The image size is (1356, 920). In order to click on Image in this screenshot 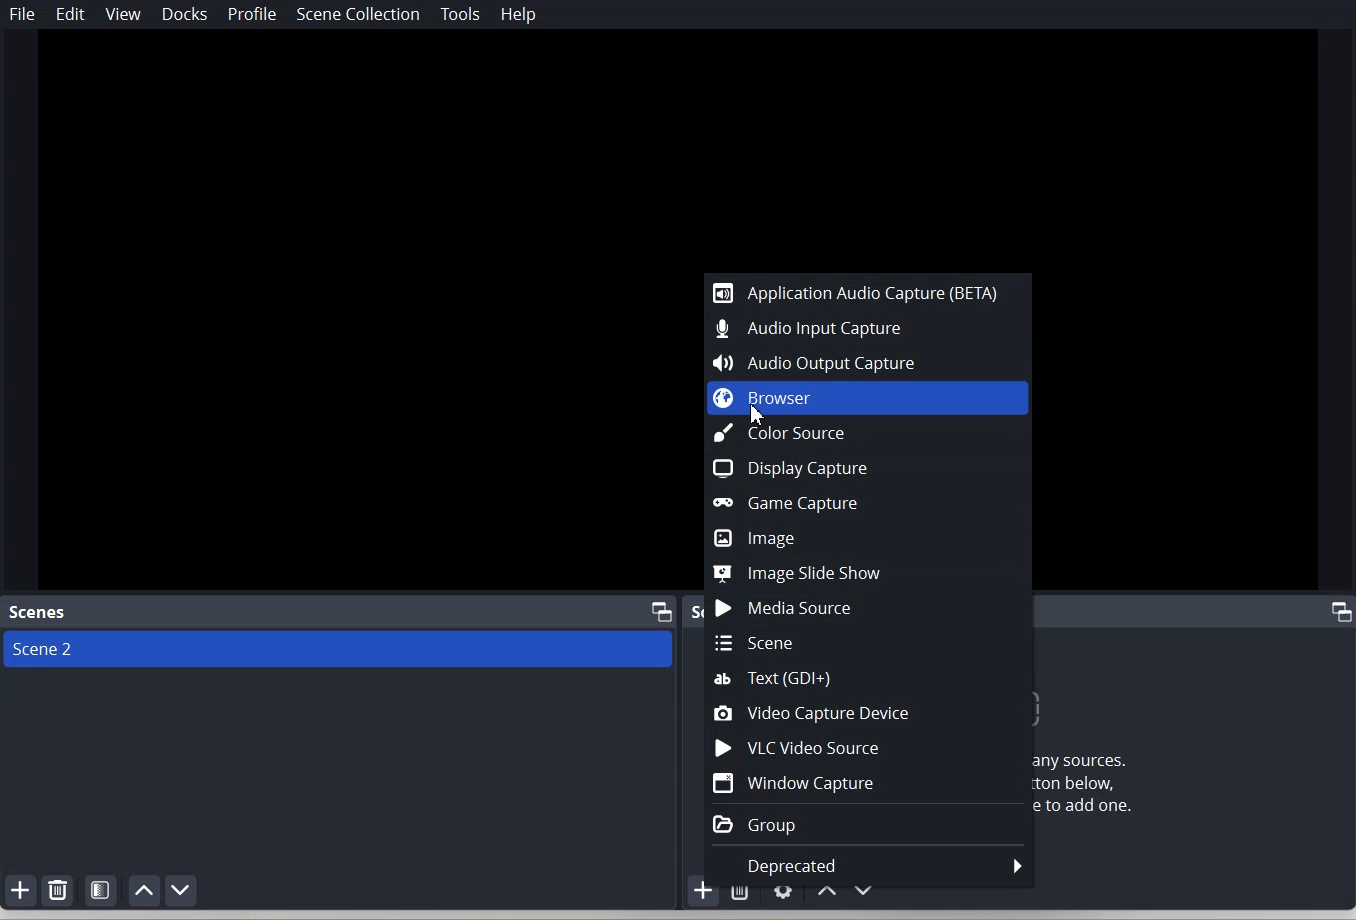, I will do `click(868, 537)`.